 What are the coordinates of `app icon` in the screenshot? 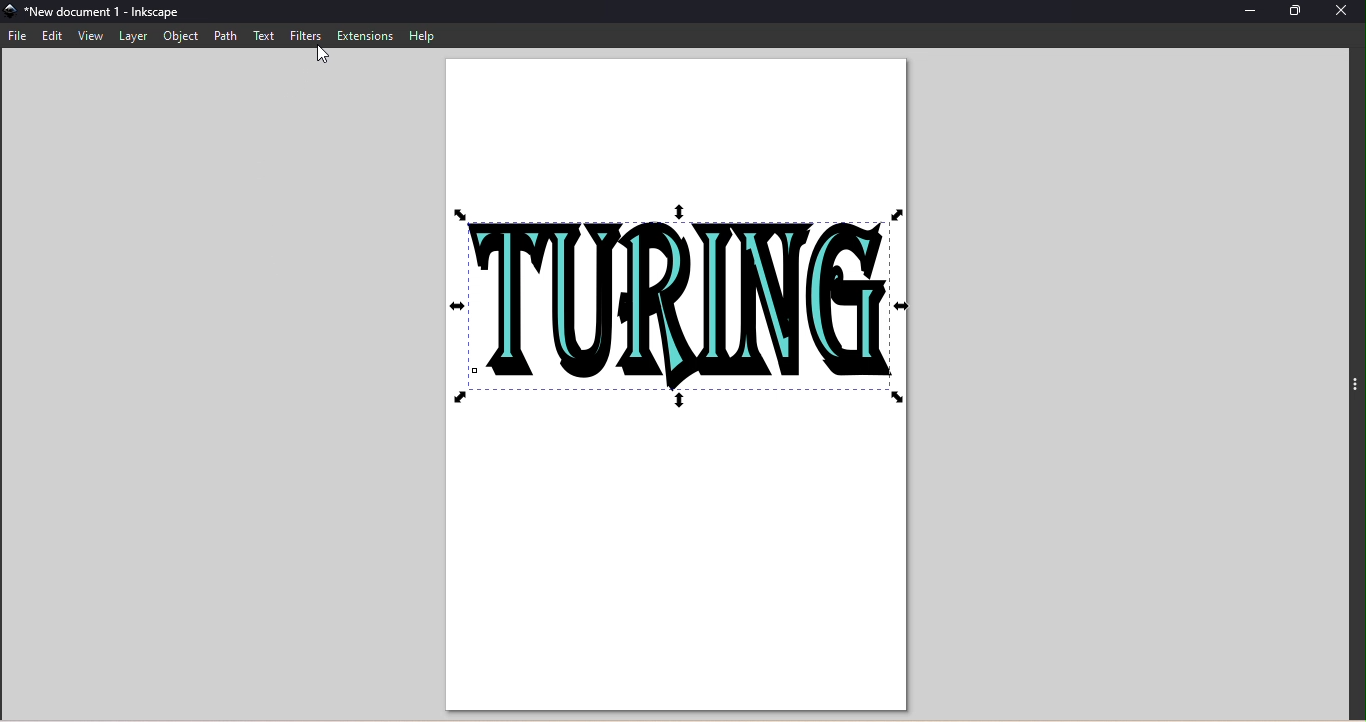 It's located at (11, 13).